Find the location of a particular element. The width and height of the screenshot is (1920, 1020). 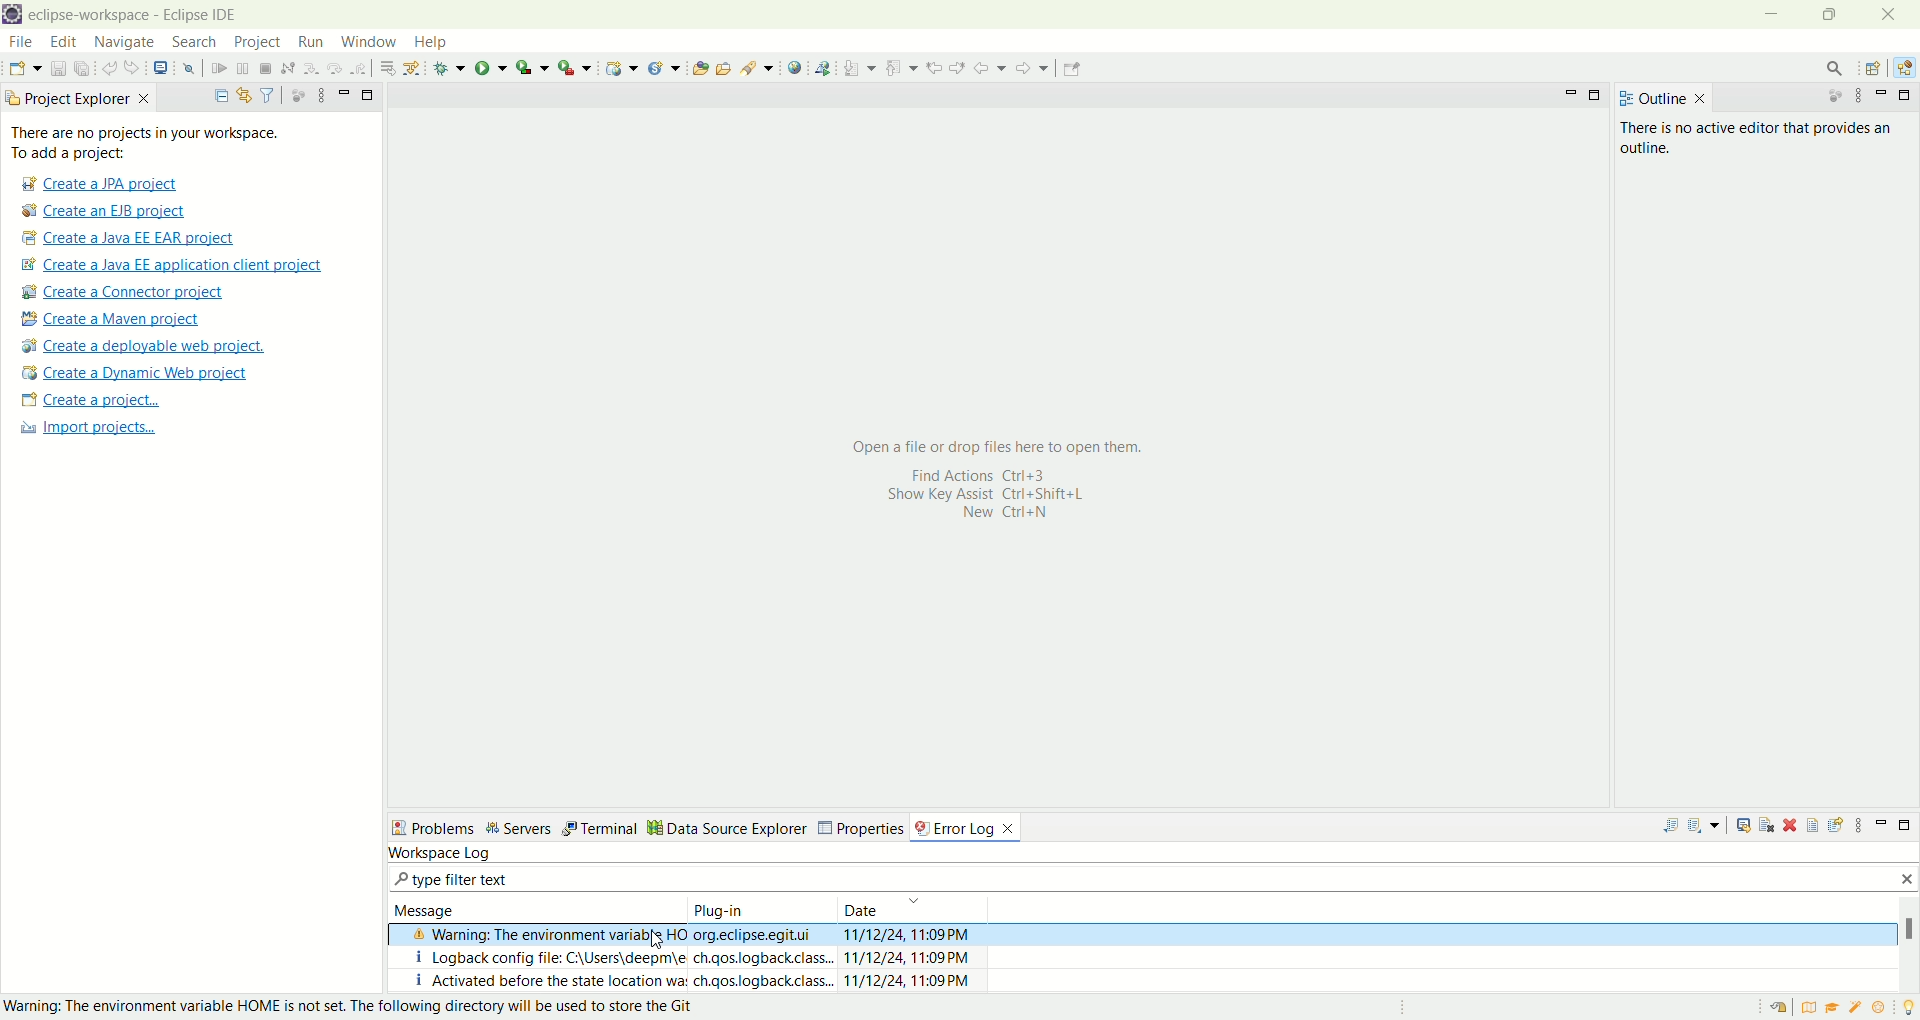

debug is located at coordinates (448, 67).